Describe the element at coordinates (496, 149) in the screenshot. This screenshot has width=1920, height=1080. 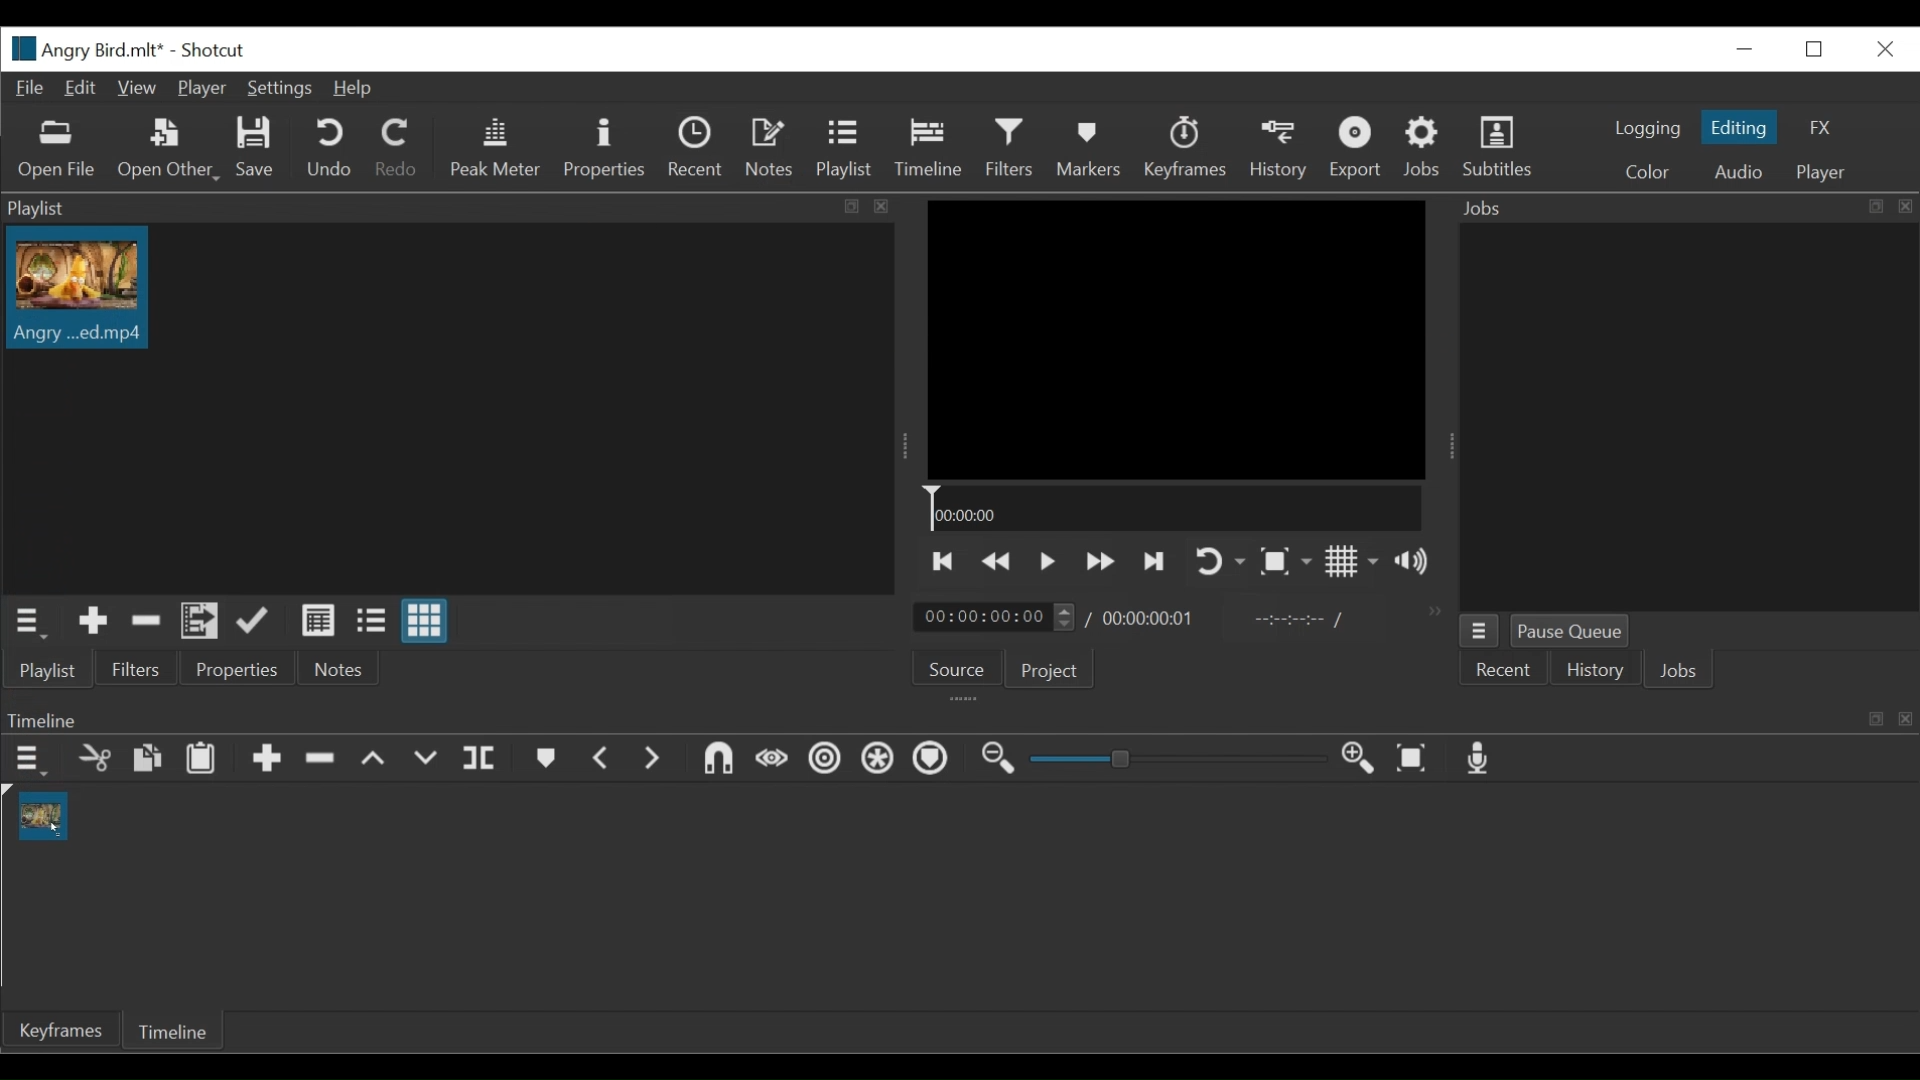
I see `Peak Meter` at that location.